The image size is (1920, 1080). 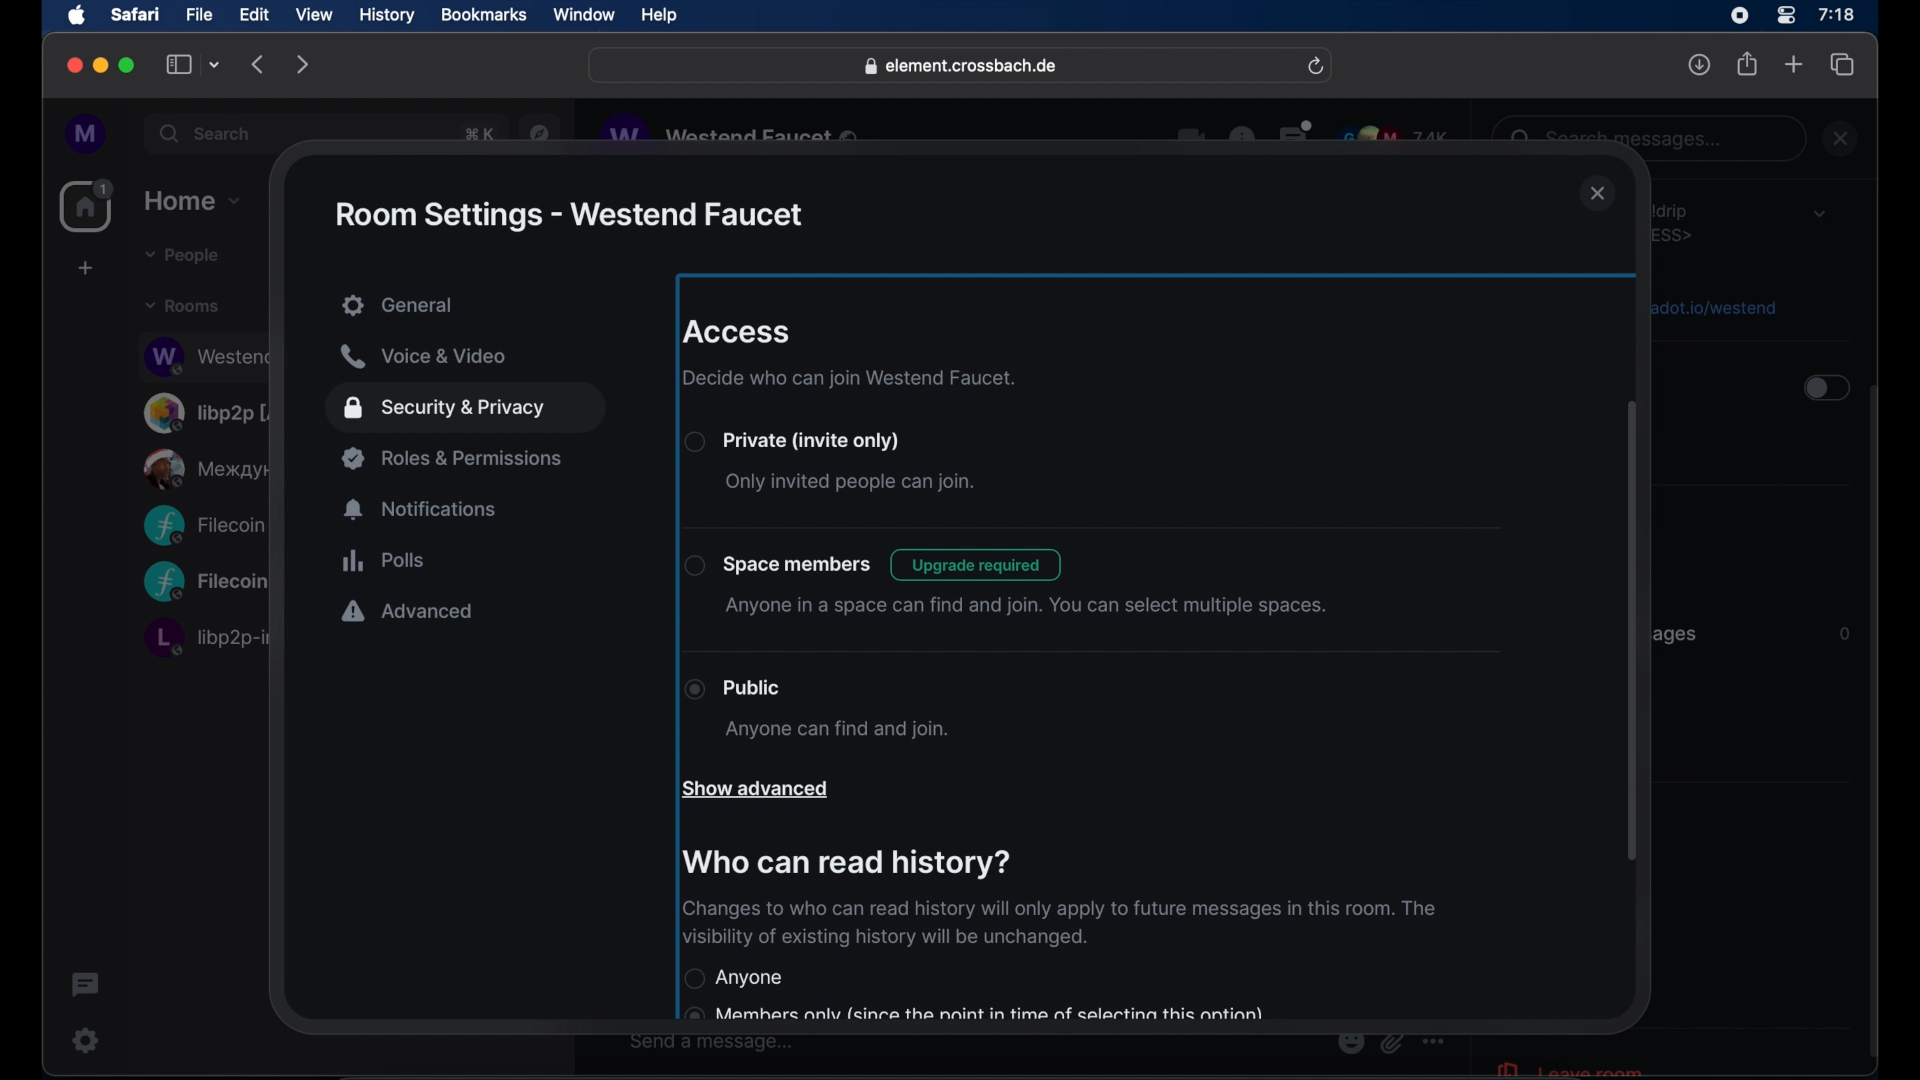 I want to click on backward, so click(x=259, y=64).